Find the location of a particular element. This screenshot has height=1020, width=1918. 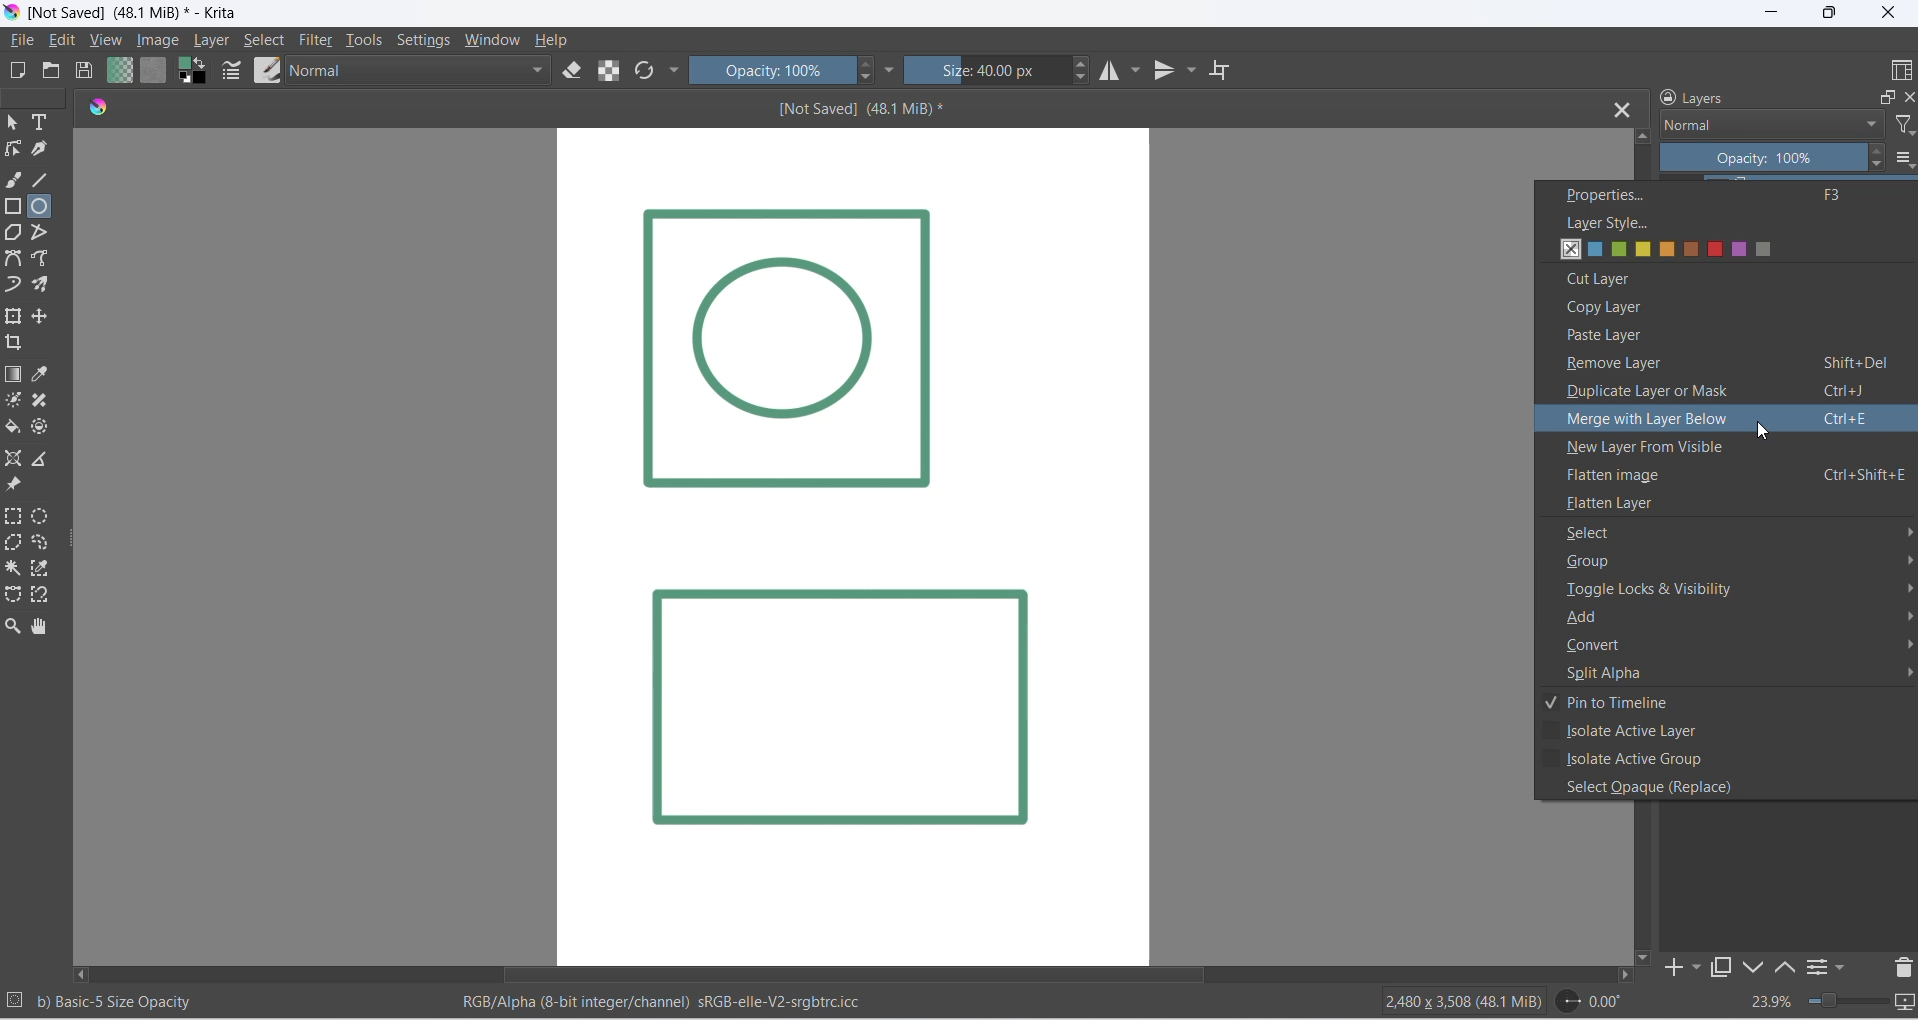

polyline tool is located at coordinates (49, 233).